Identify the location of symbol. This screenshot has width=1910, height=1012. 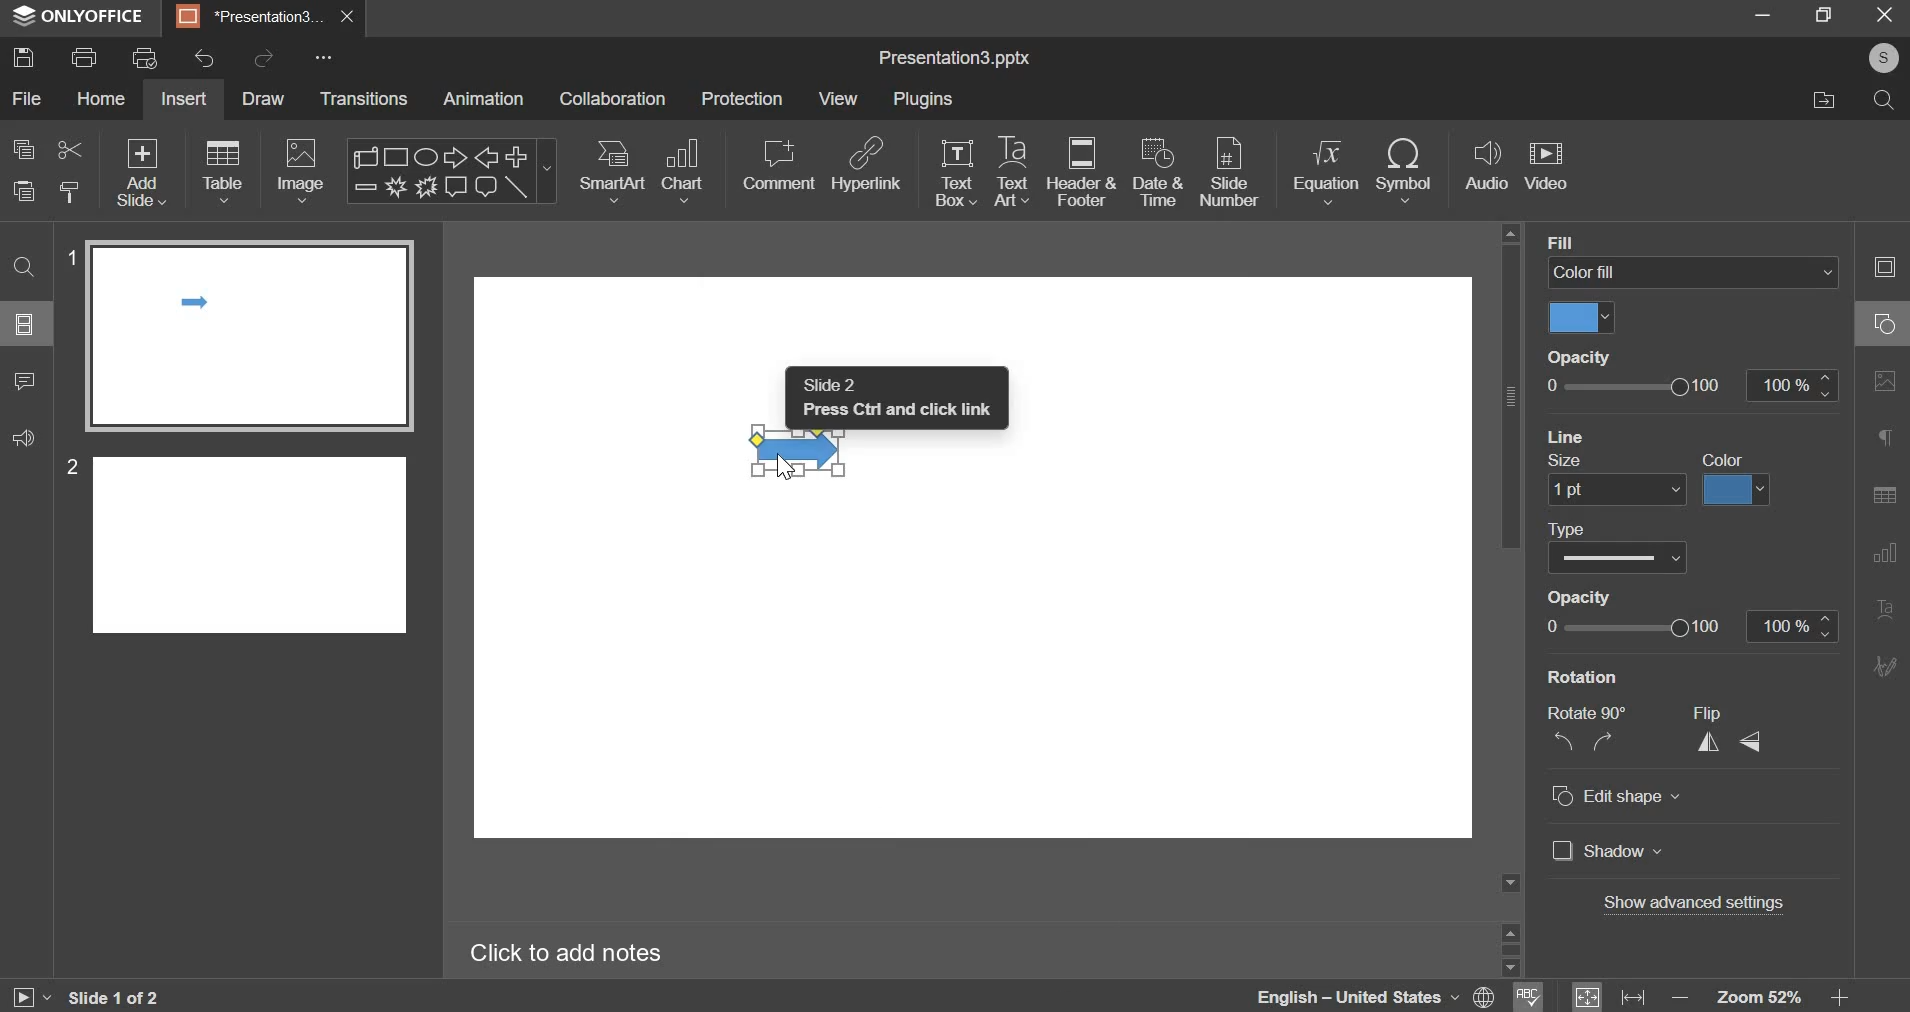
(1404, 171).